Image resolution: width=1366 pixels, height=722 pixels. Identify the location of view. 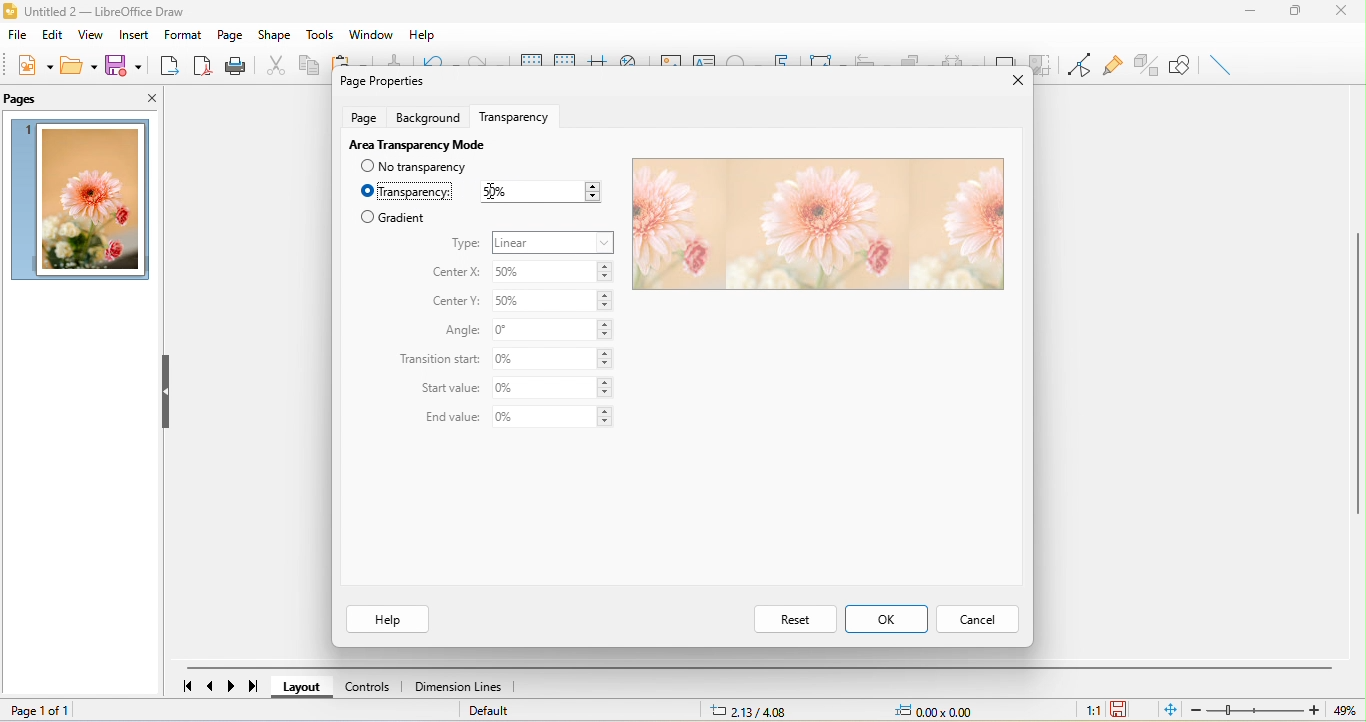
(94, 34).